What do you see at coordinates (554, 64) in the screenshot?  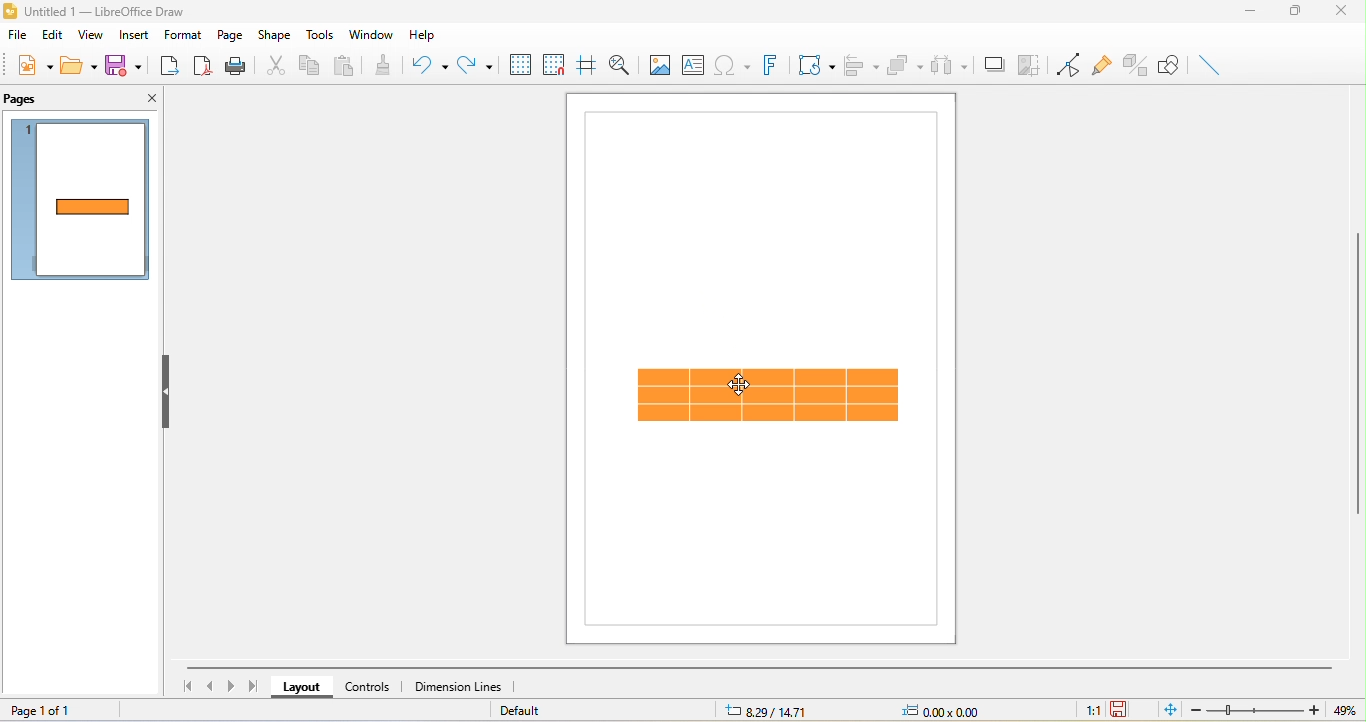 I see `snap to grids` at bounding box center [554, 64].